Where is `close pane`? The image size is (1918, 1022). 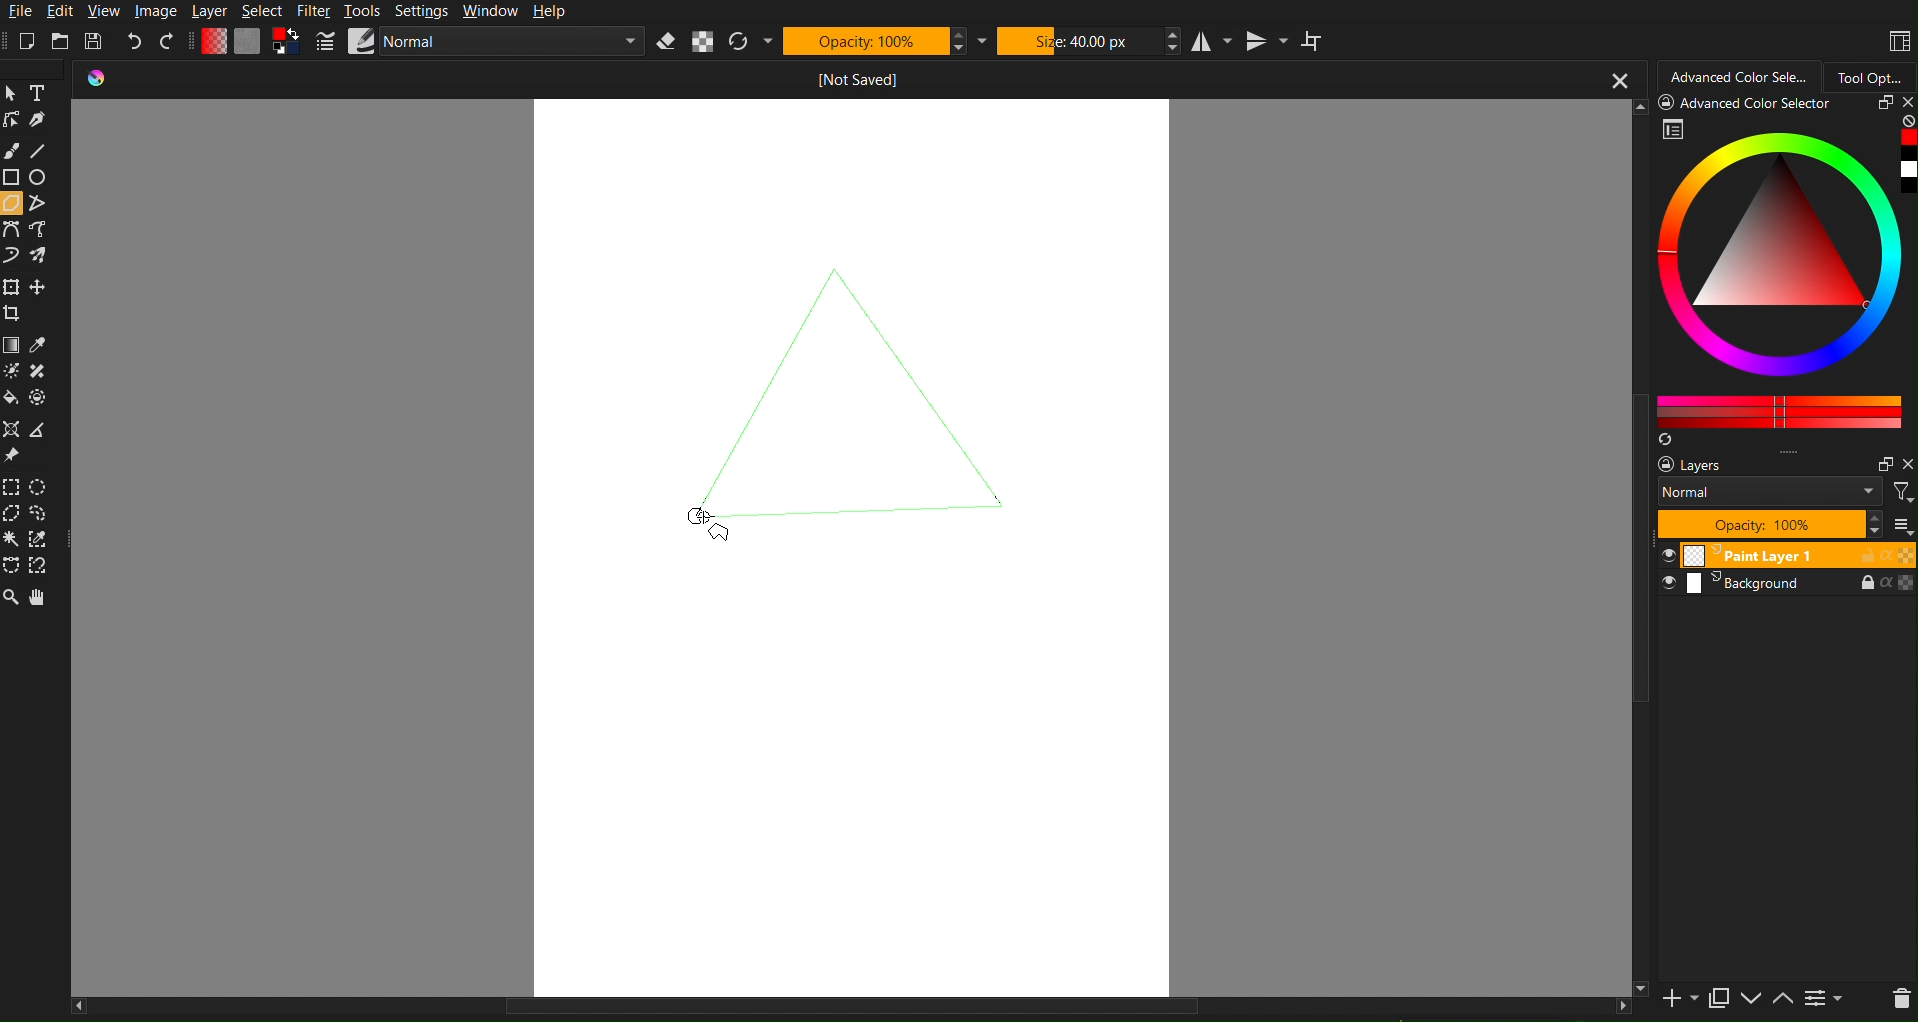 close pane is located at coordinates (1906, 464).